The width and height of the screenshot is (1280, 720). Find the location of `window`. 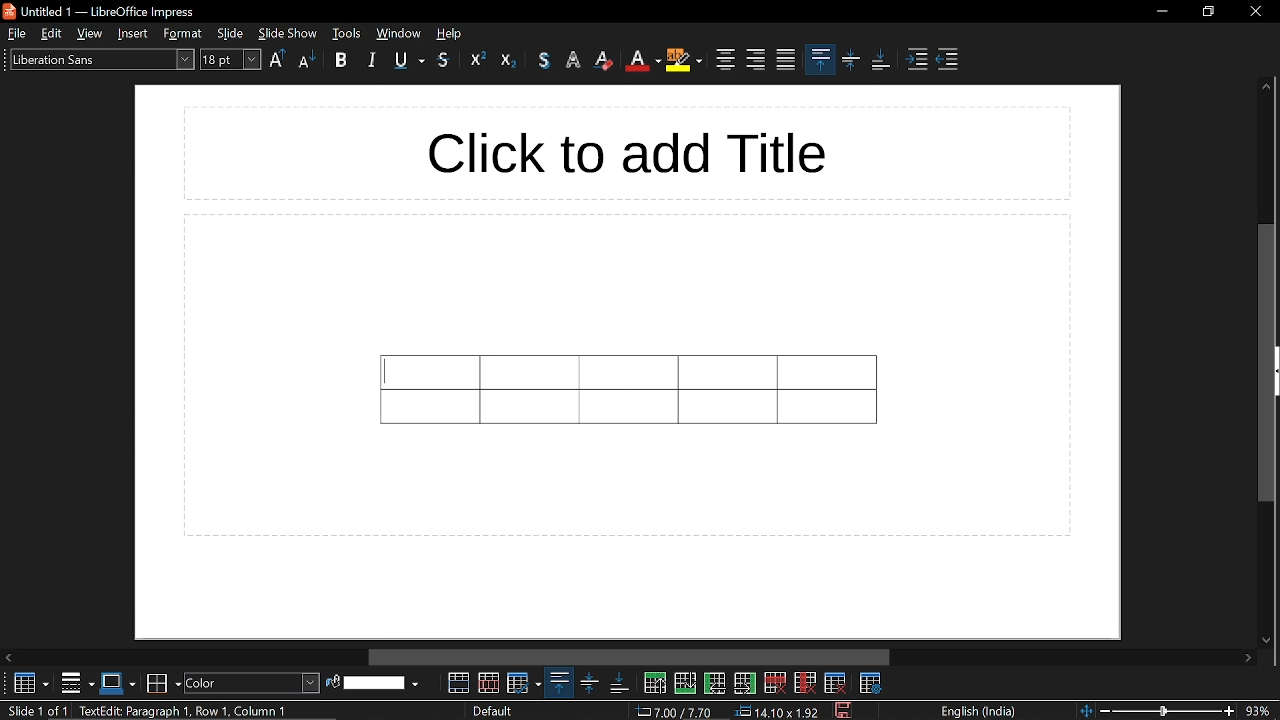

window is located at coordinates (398, 34).